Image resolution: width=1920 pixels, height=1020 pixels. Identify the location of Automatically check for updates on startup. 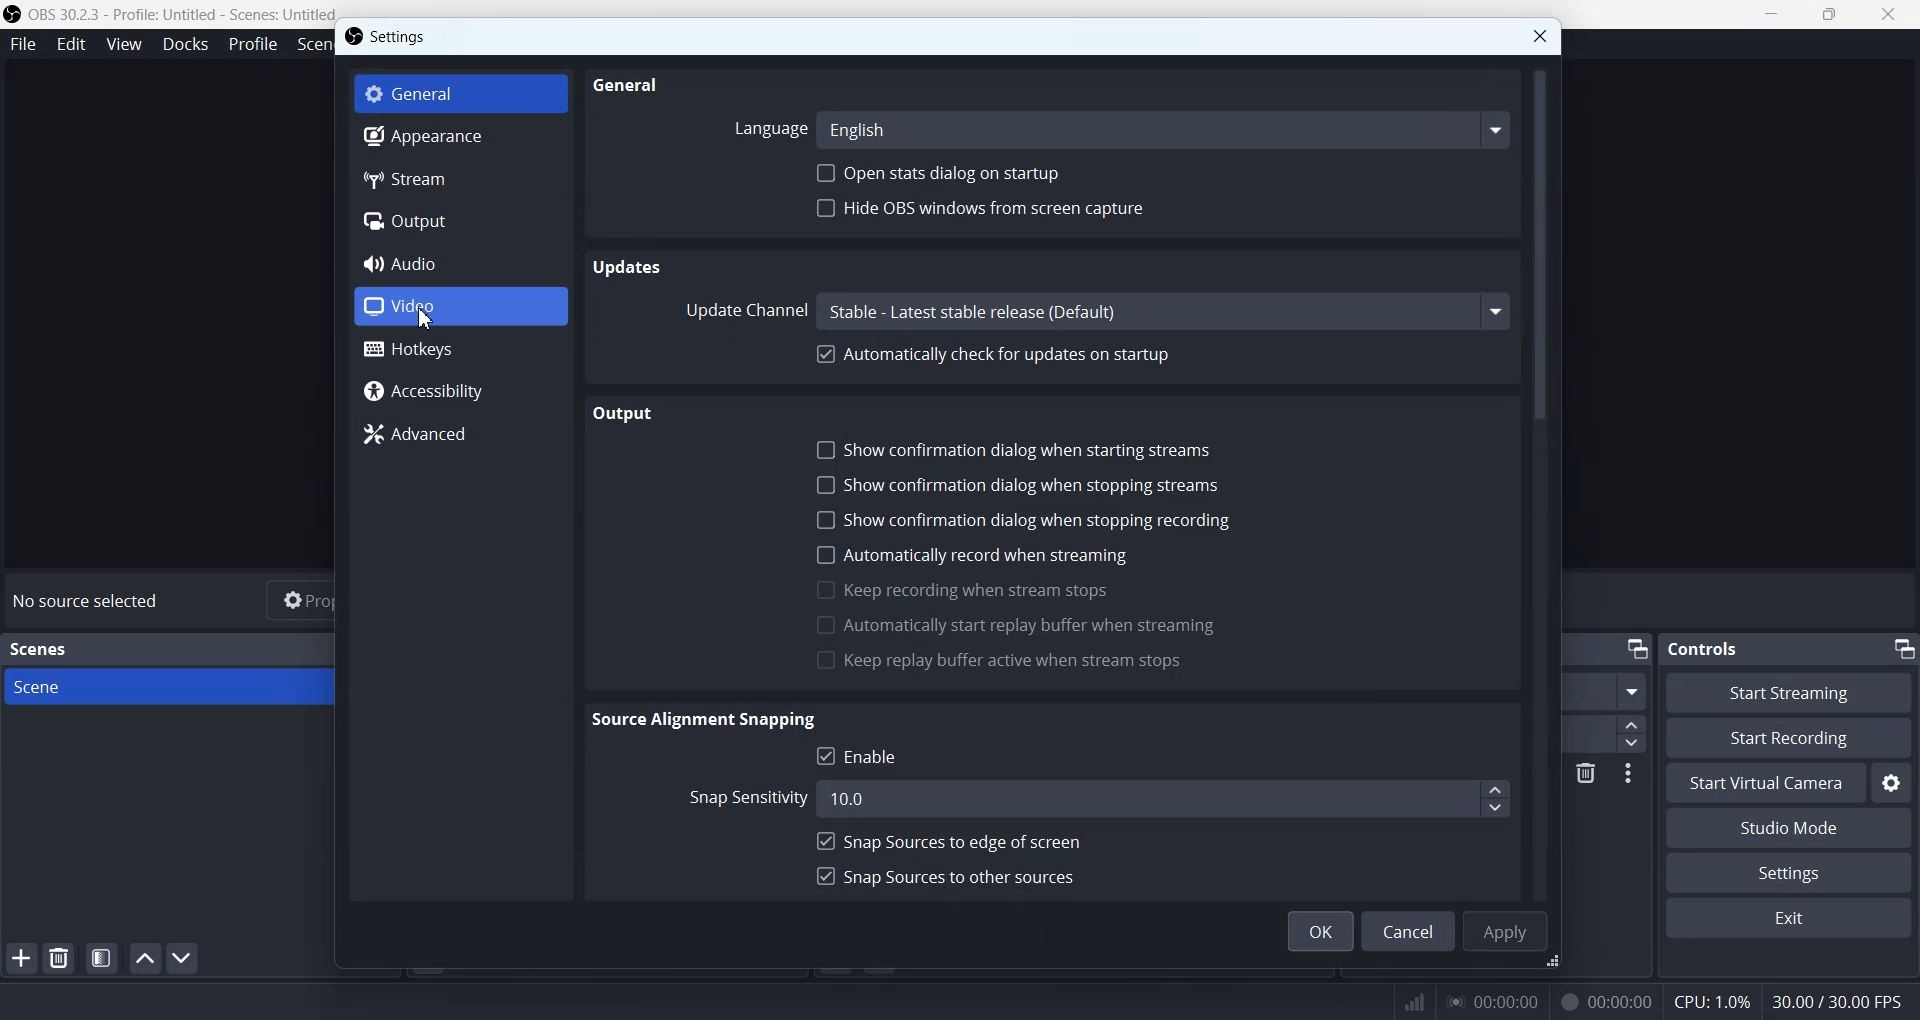
(992, 355).